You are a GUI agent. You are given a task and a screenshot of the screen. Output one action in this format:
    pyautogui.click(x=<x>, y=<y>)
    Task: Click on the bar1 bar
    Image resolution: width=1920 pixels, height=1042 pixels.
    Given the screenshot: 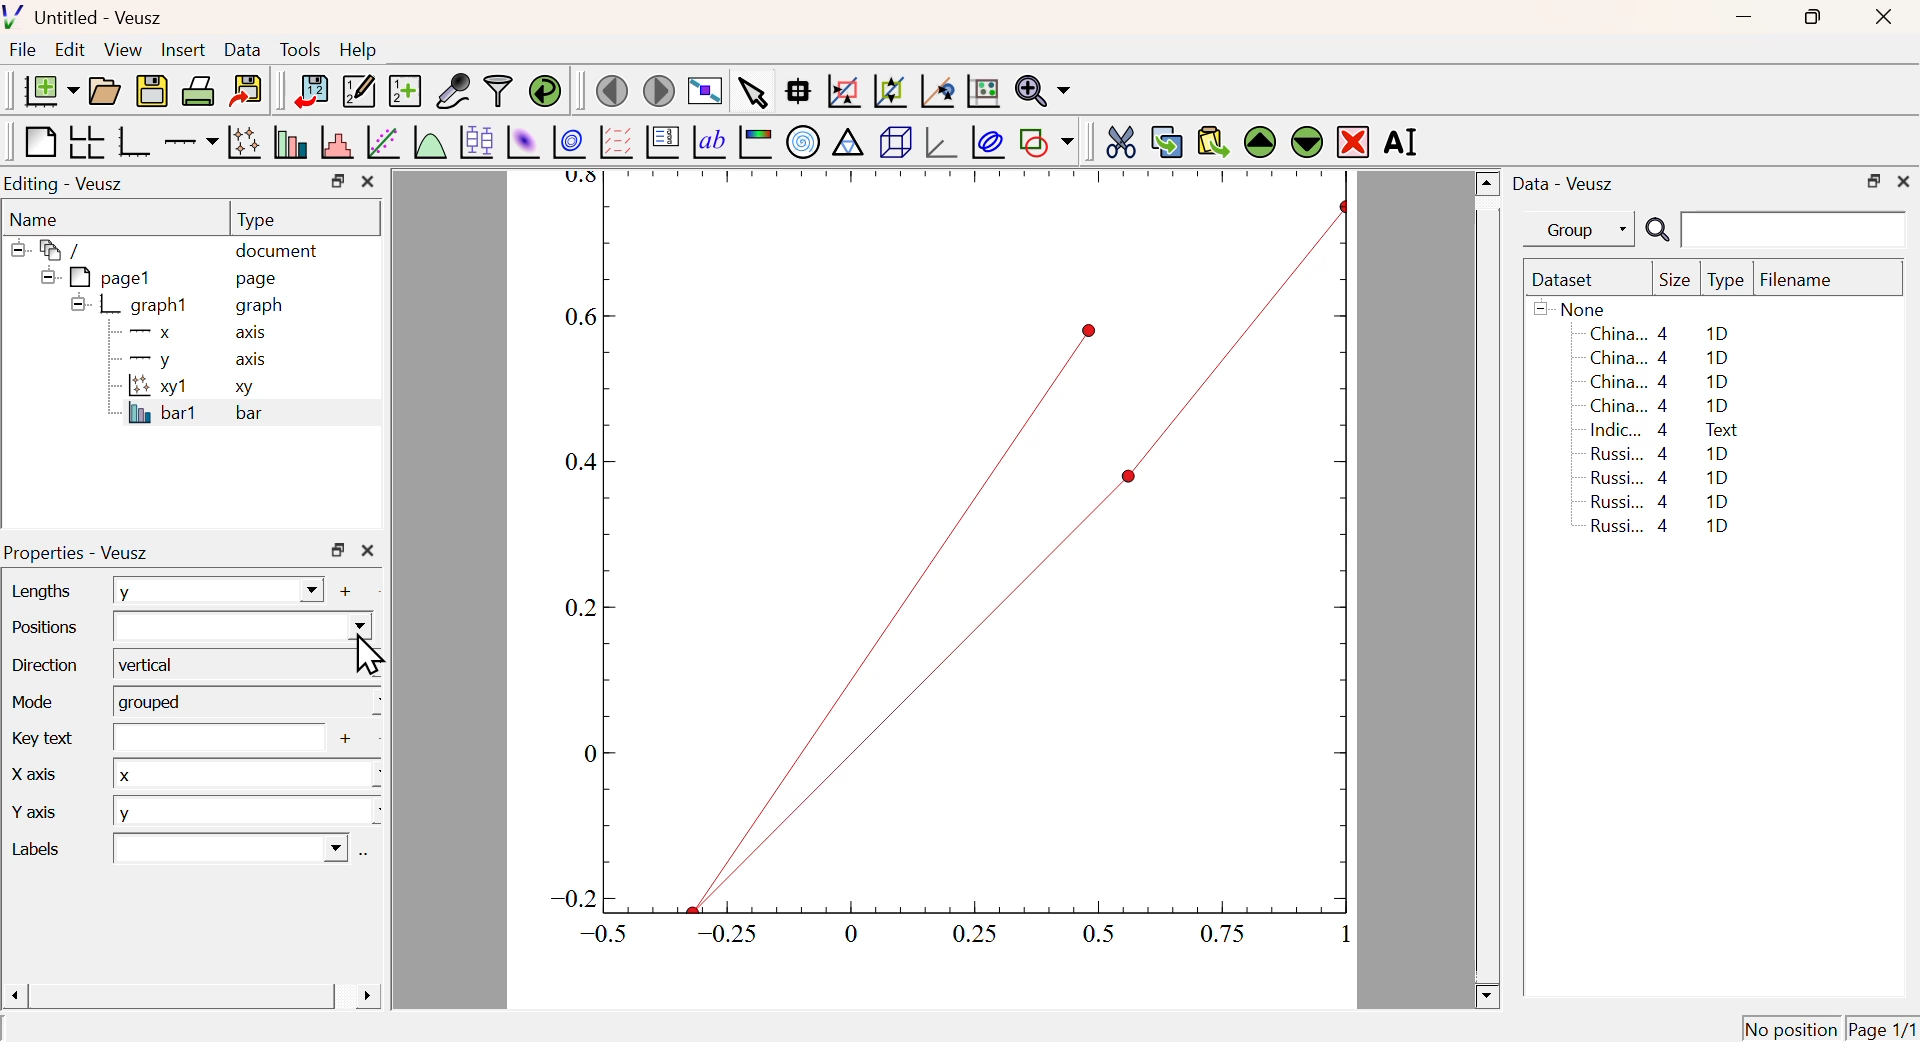 What is the action you would take?
    pyautogui.click(x=186, y=416)
    